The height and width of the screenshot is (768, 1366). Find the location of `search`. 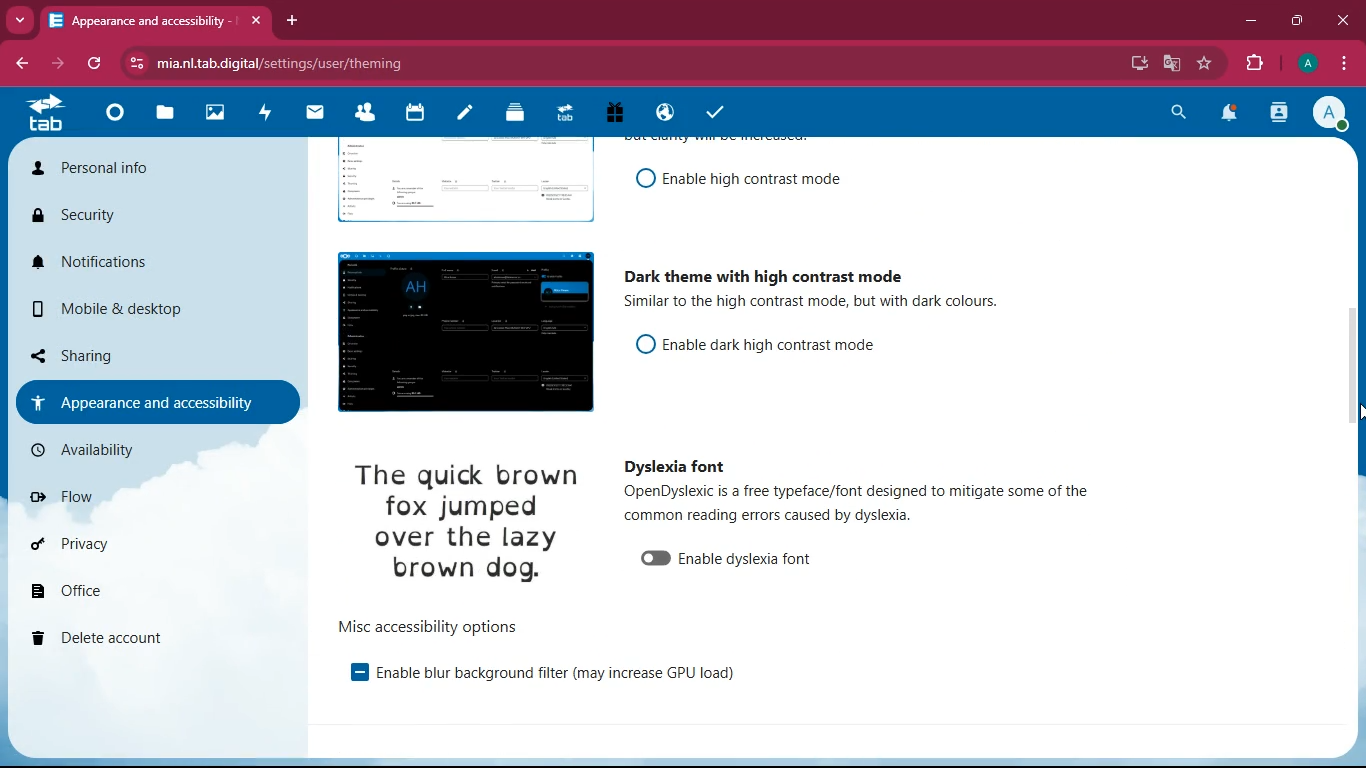

search is located at coordinates (1173, 114).